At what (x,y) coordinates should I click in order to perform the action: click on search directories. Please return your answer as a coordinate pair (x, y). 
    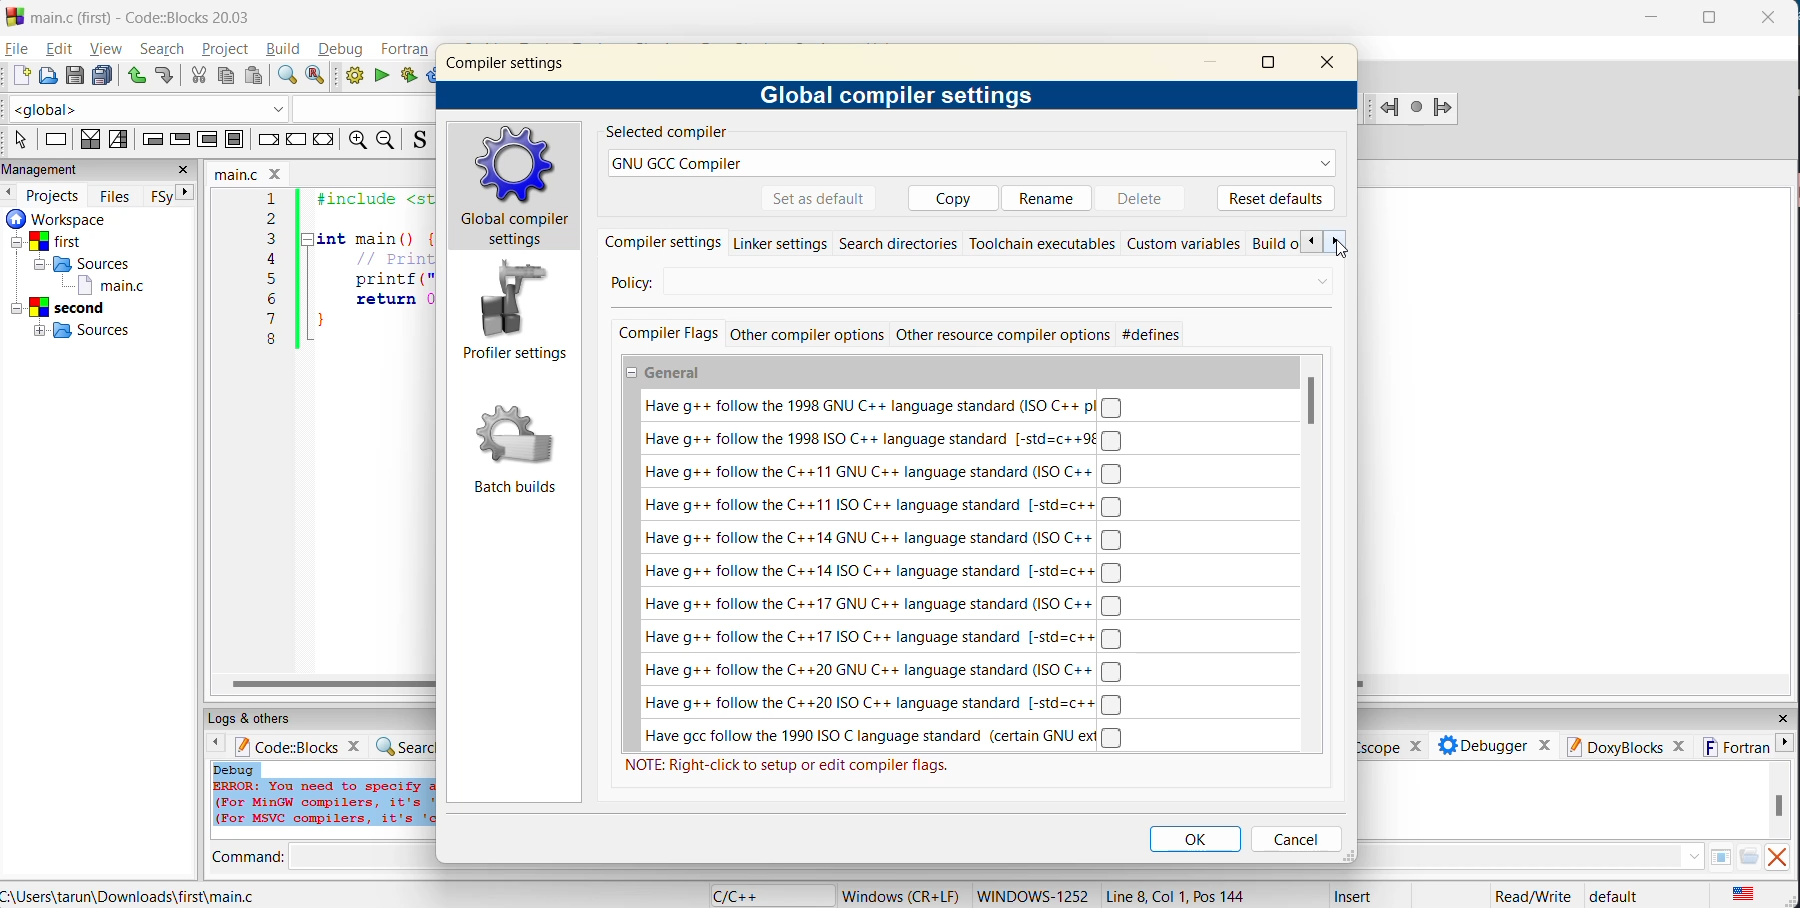
    Looking at the image, I should click on (899, 247).